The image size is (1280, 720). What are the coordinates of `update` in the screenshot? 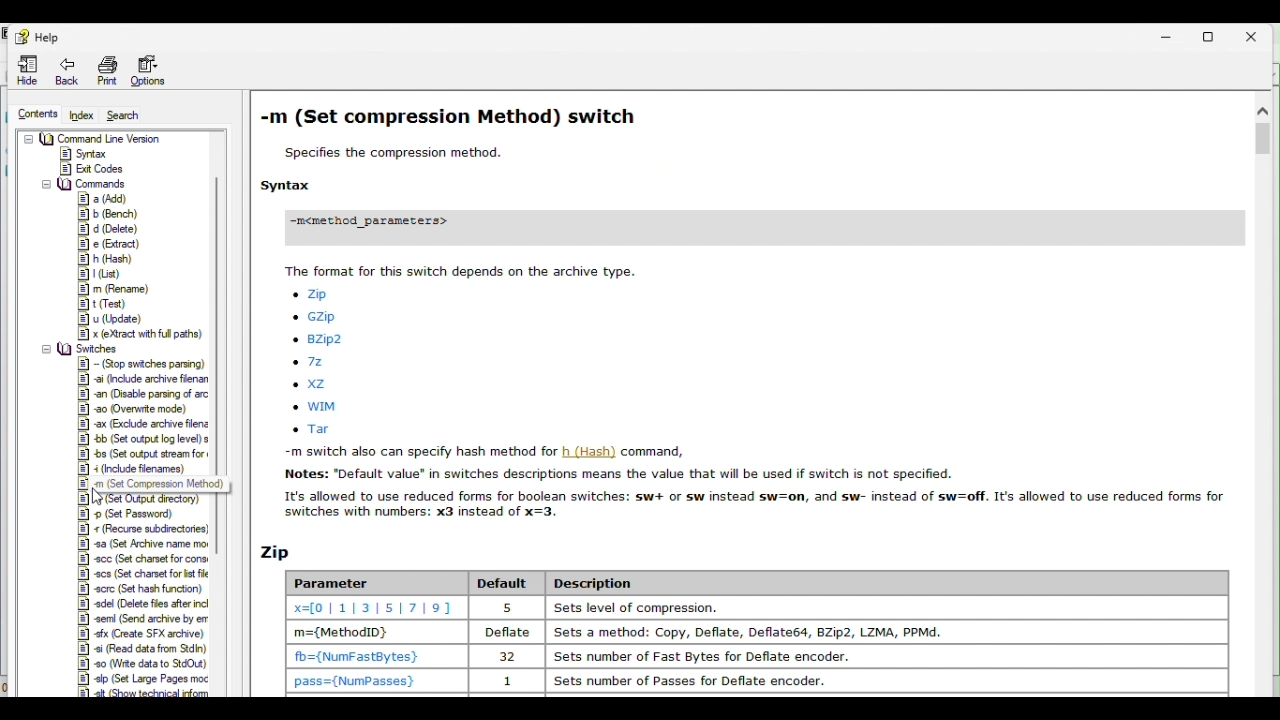 It's located at (107, 318).